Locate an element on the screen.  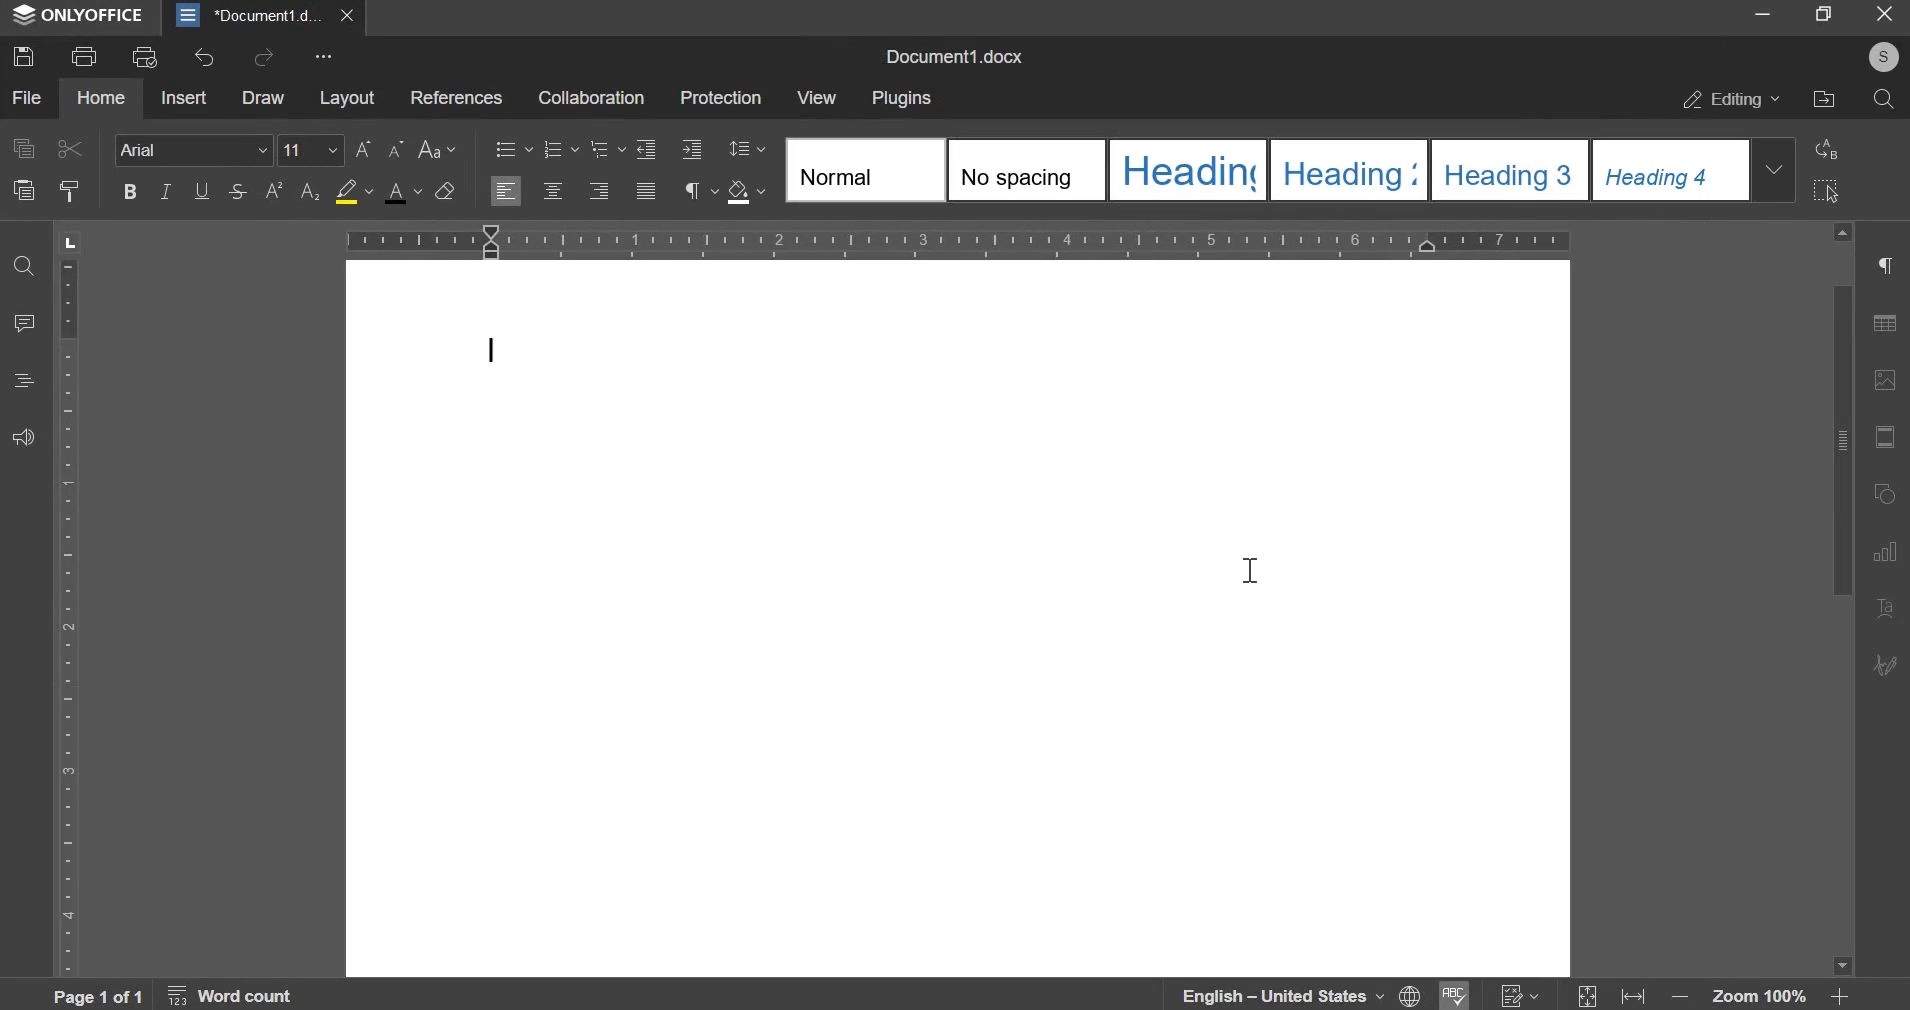
vertical scale is located at coordinates (71, 603).